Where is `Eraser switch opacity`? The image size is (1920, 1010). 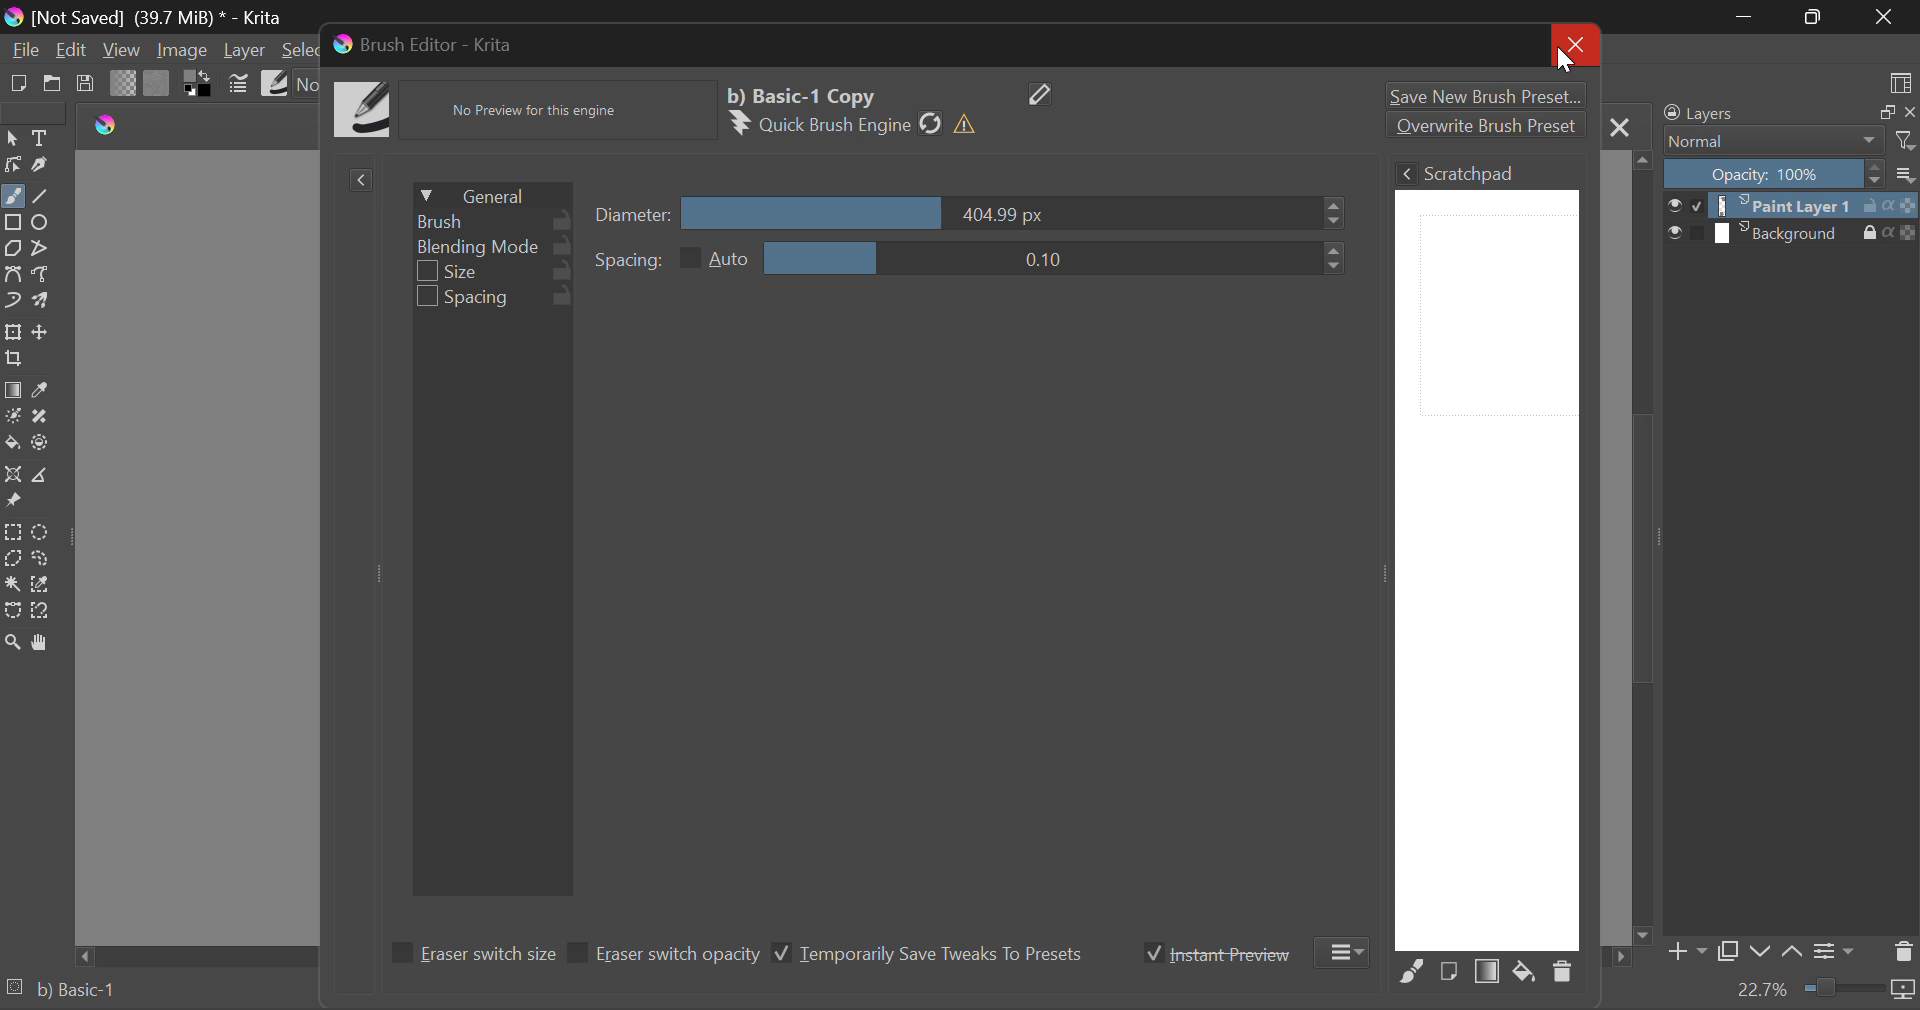
Eraser switch opacity is located at coordinates (666, 955).